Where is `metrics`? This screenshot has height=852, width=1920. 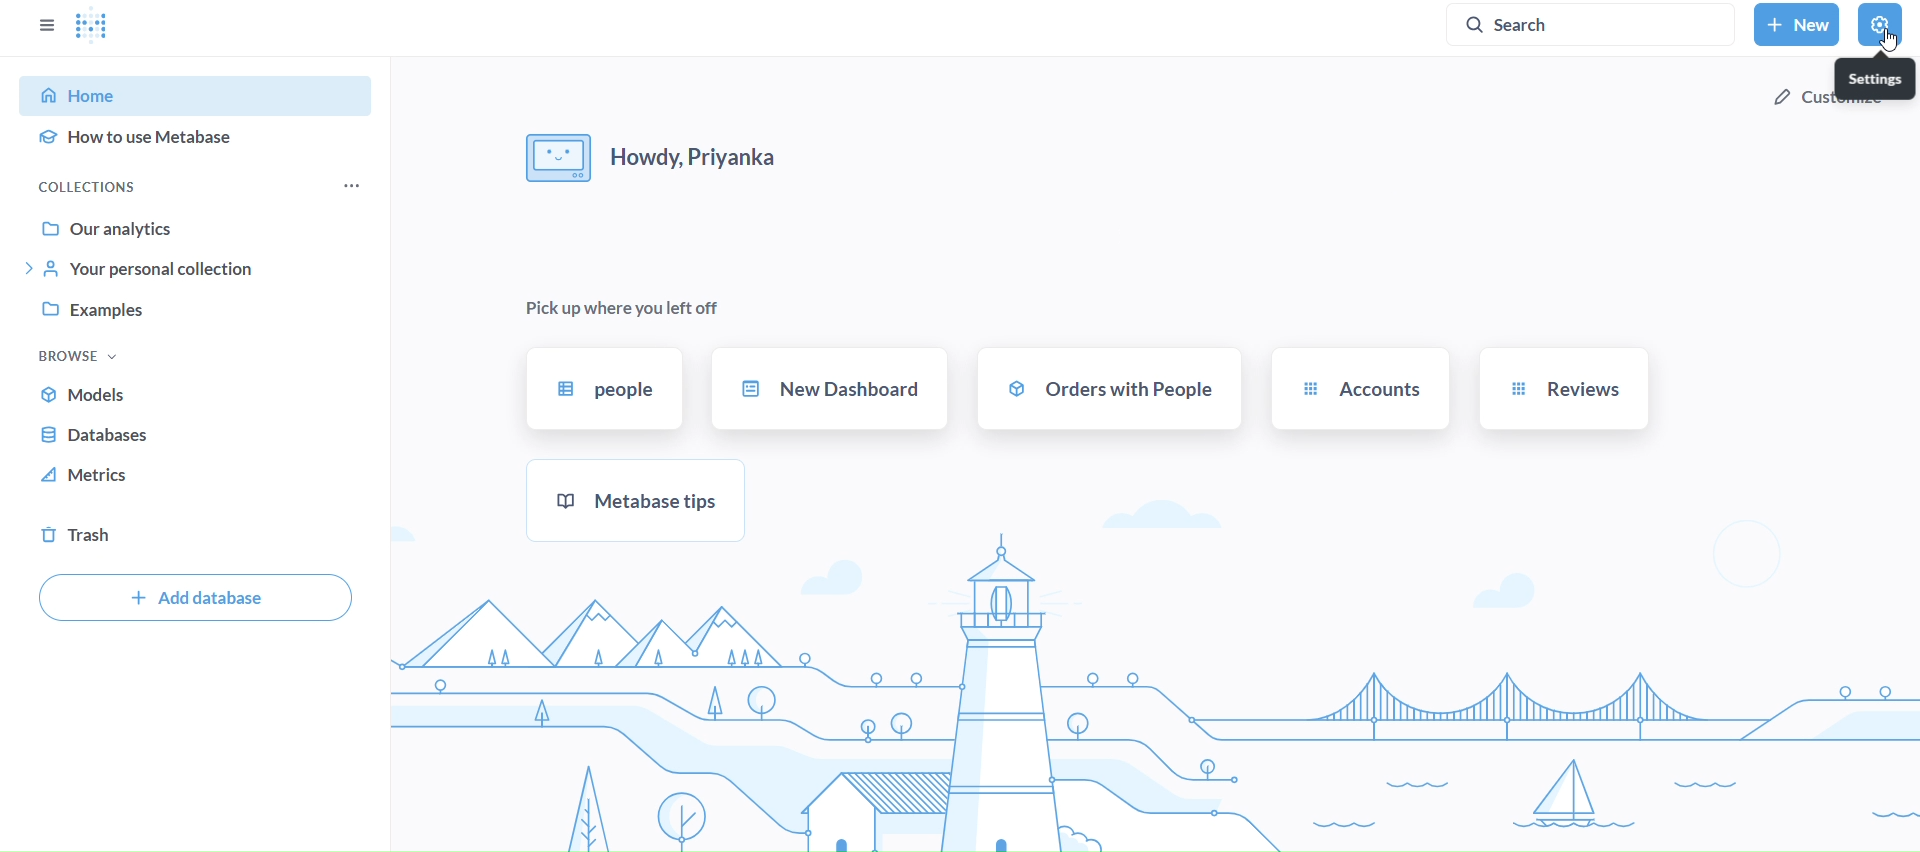 metrics is located at coordinates (196, 478).